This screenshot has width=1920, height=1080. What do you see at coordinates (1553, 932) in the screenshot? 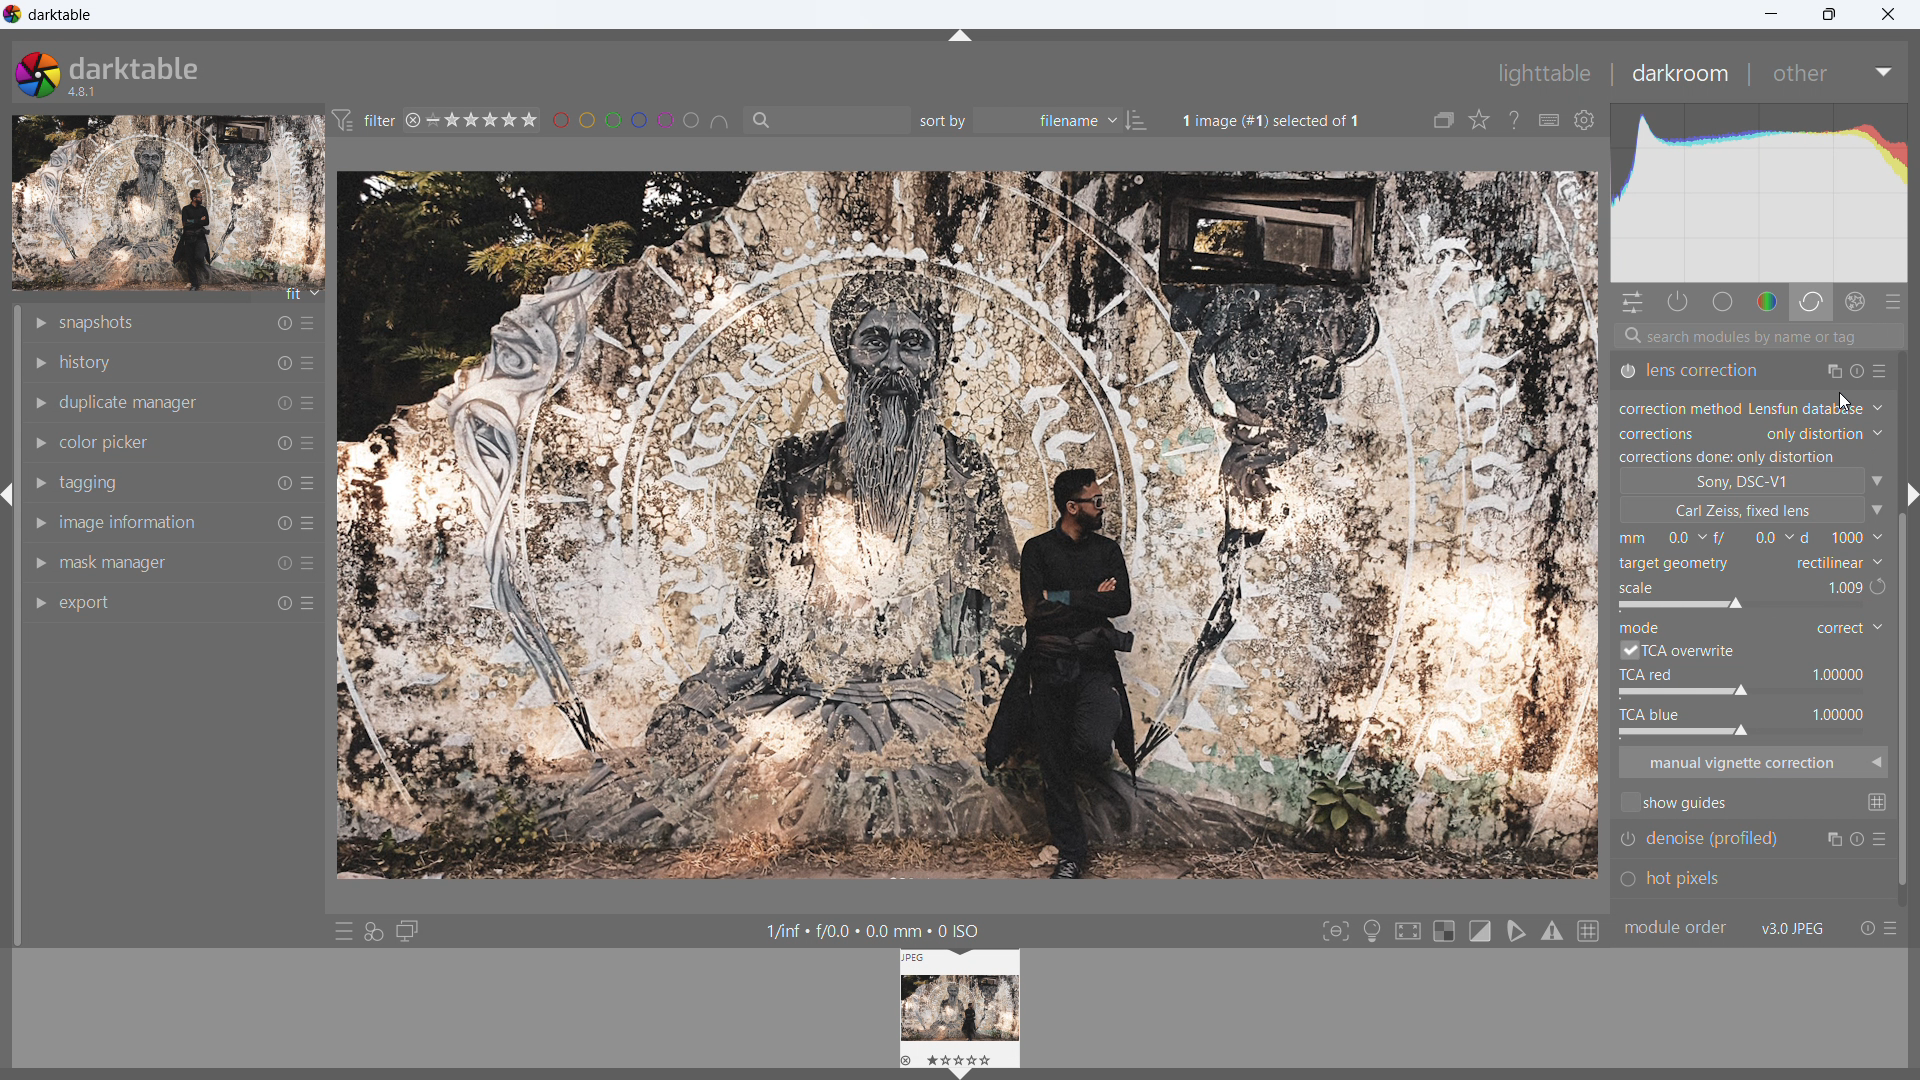
I see `toggle gamut checking` at bounding box center [1553, 932].